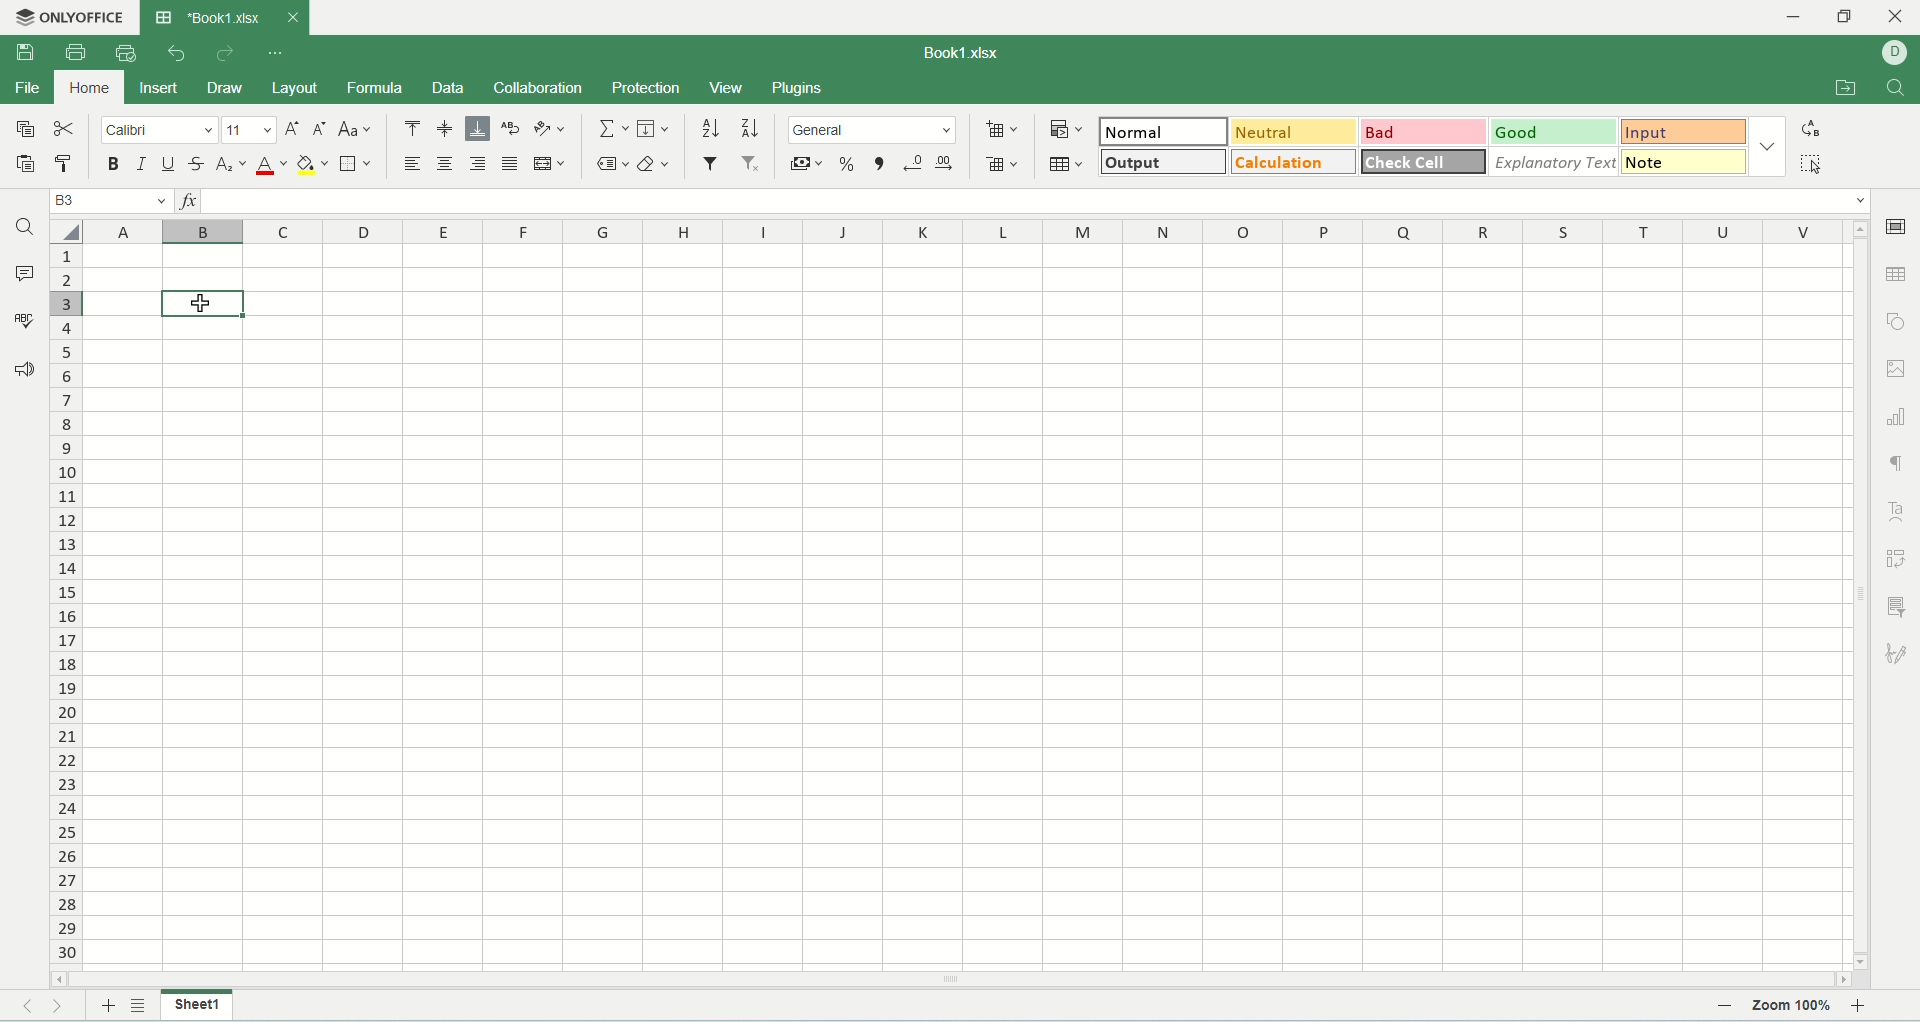 The image size is (1920, 1022). Describe the element at coordinates (162, 131) in the screenshot. I see `font name` at that location.